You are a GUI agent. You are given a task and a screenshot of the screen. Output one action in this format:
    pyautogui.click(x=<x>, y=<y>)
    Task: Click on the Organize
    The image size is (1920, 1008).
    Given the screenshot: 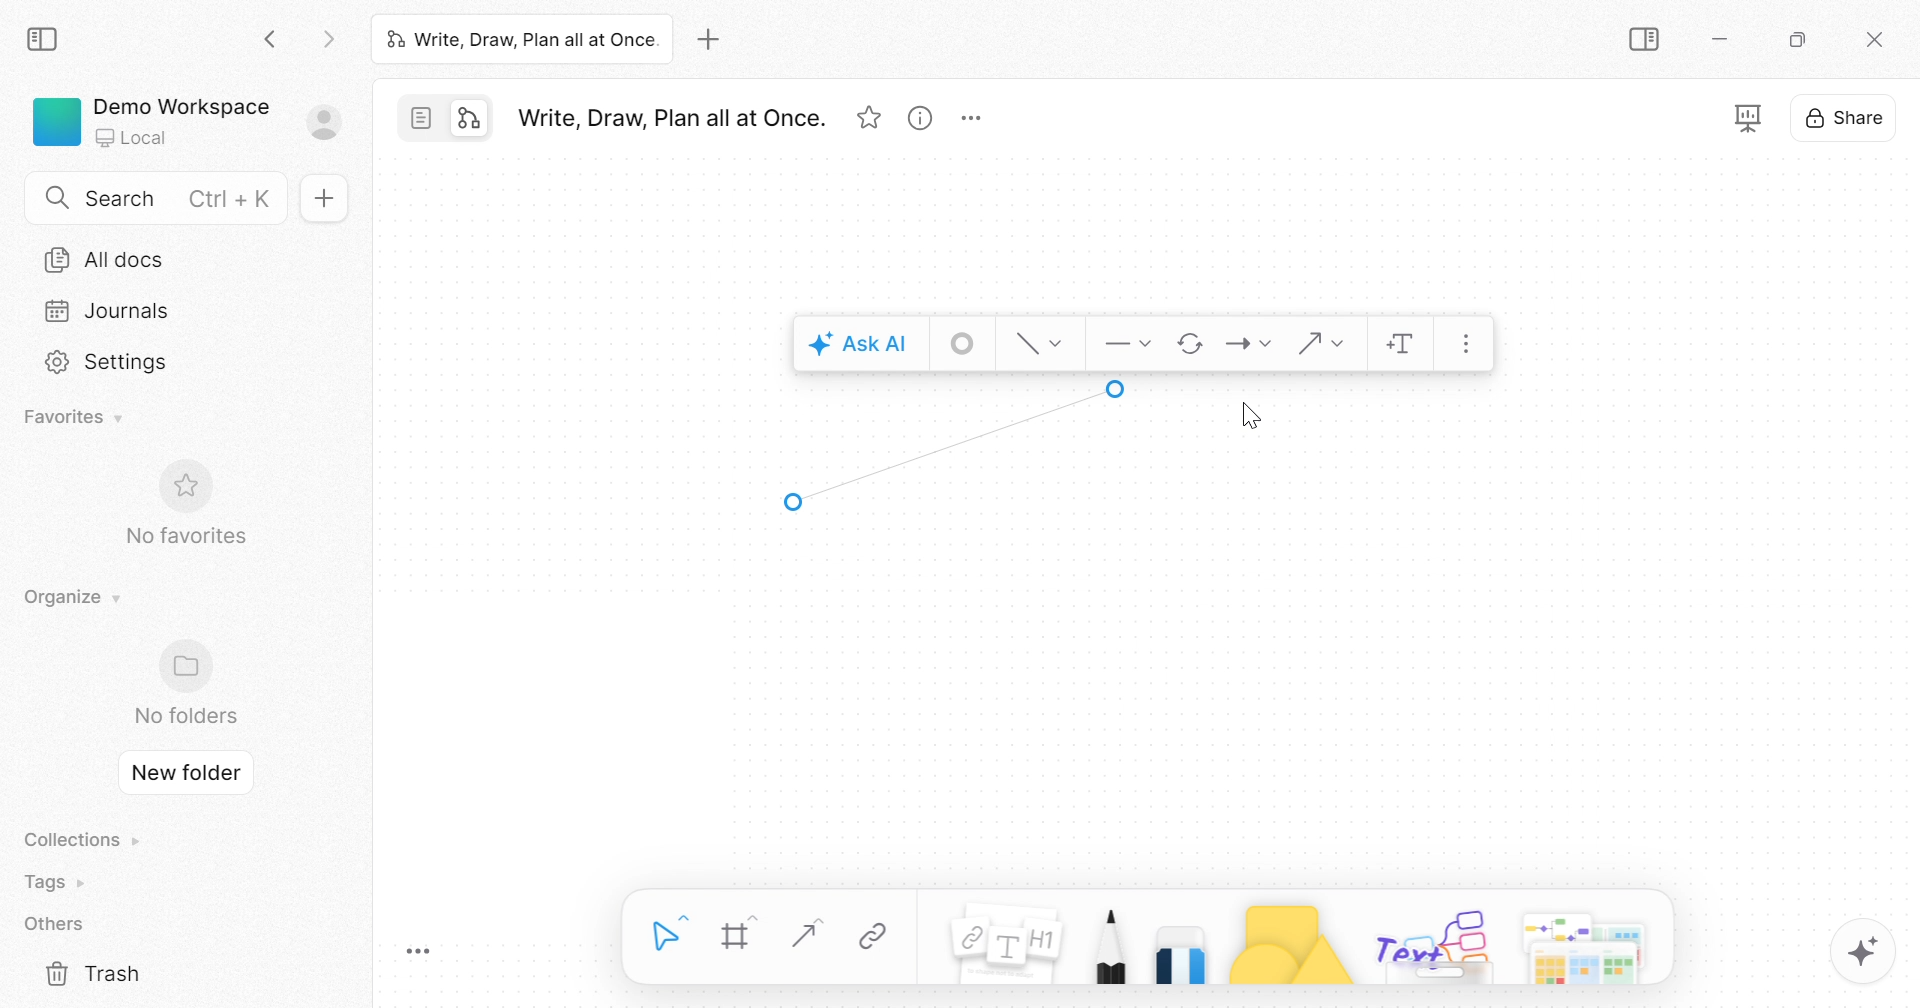 What is the action you would take?
    pyautogui.click(x=67, y=597)
    